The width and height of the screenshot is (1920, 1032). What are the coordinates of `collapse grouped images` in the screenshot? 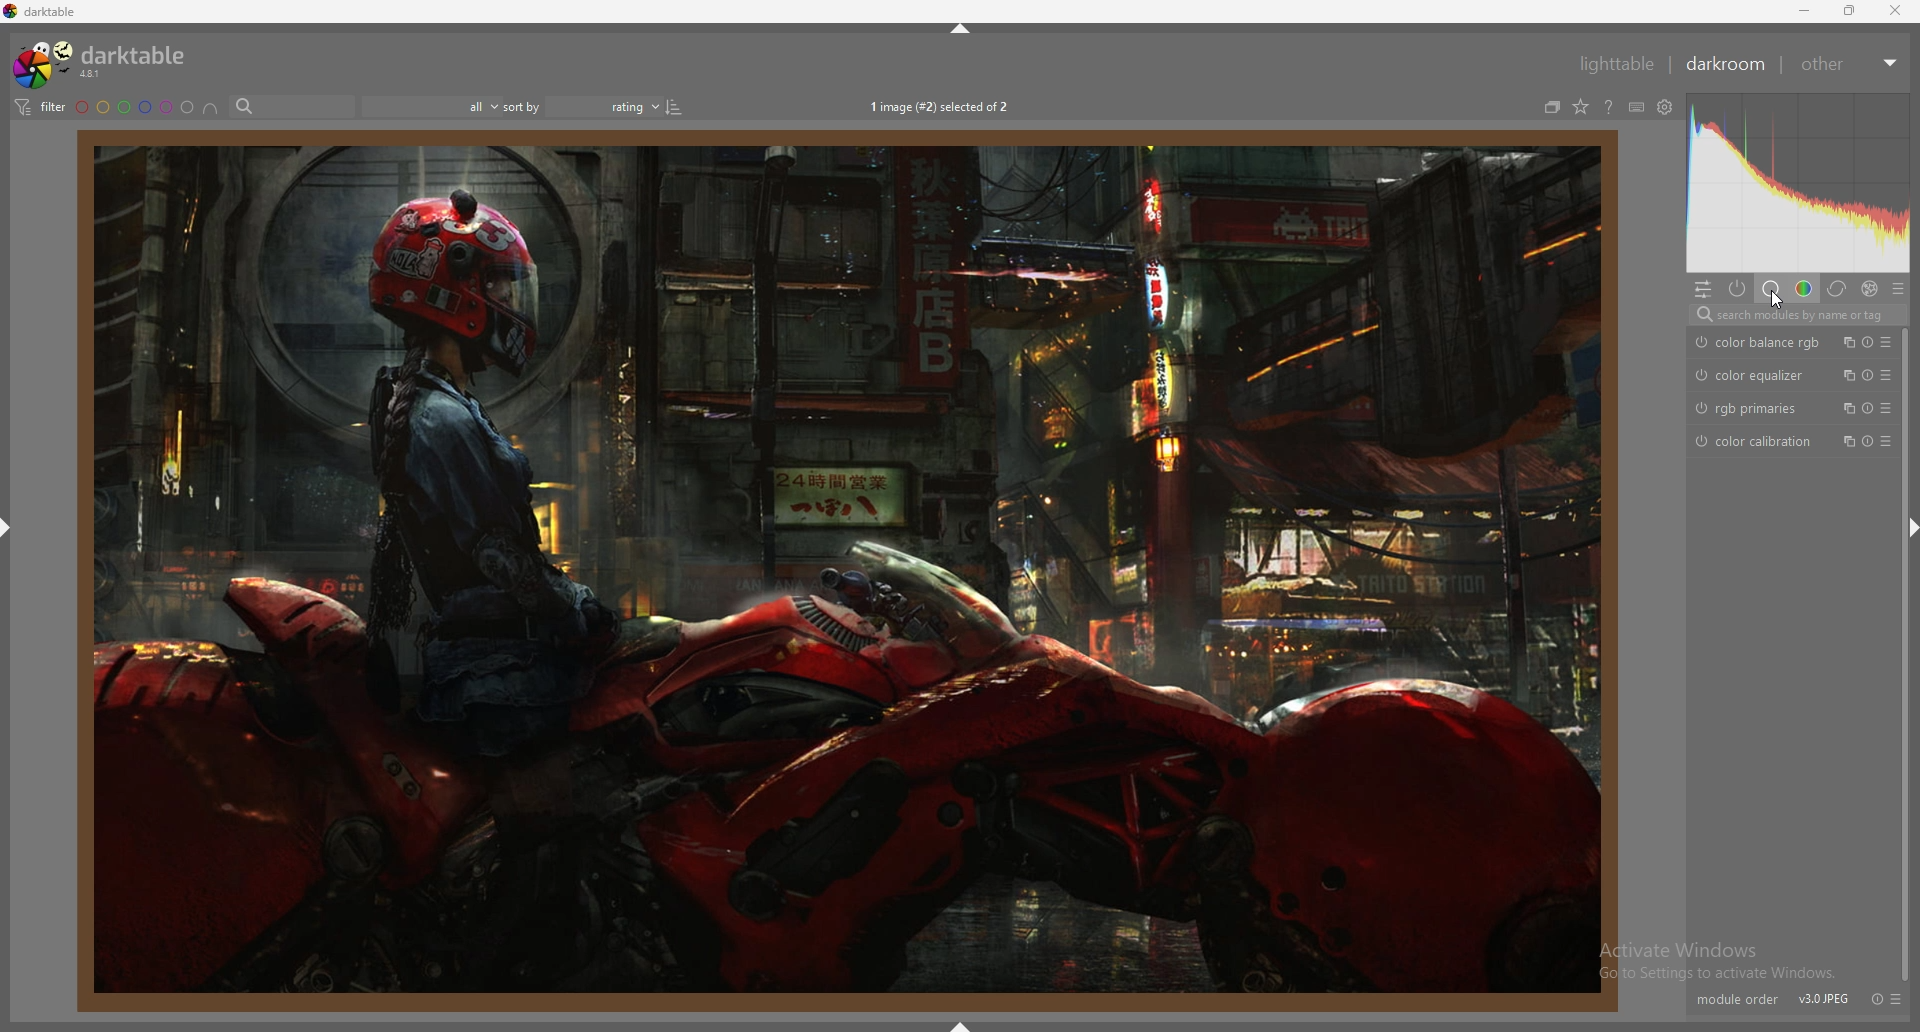 It's located at (1552, 107).